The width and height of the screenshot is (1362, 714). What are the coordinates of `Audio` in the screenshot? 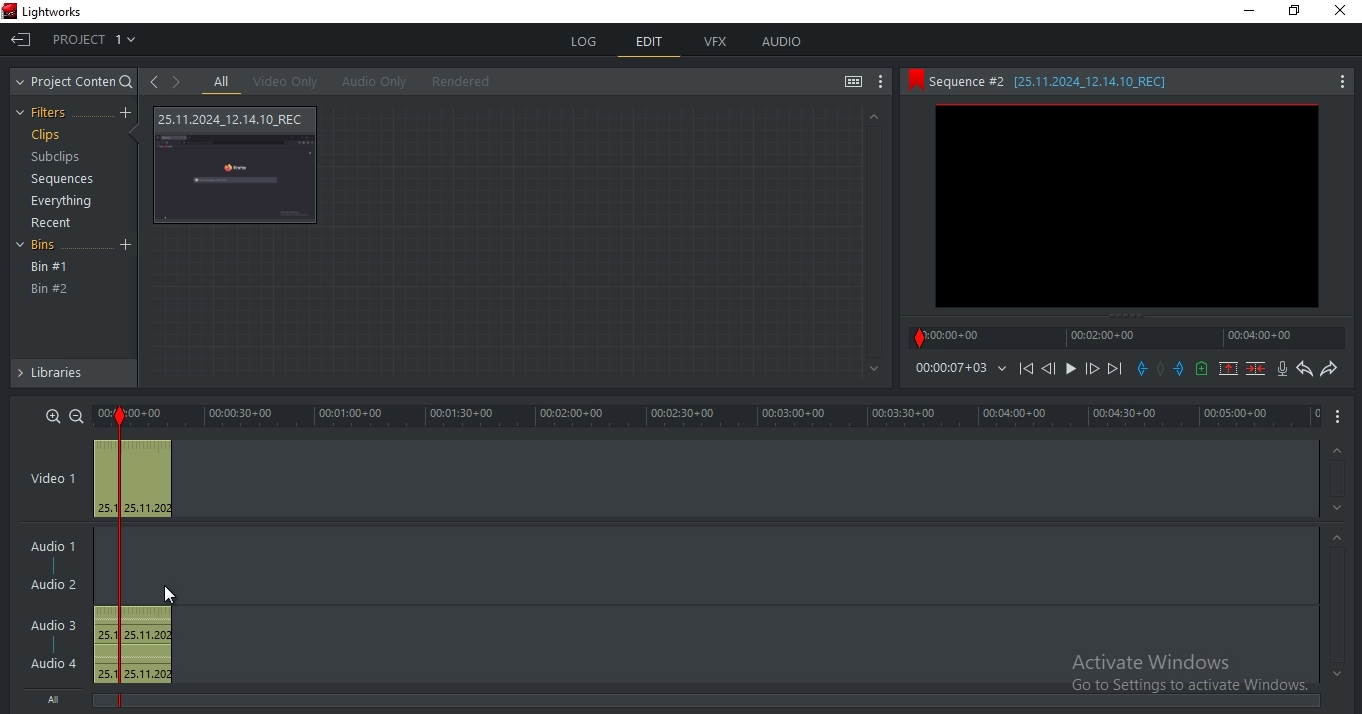 It's located at (56, 663).